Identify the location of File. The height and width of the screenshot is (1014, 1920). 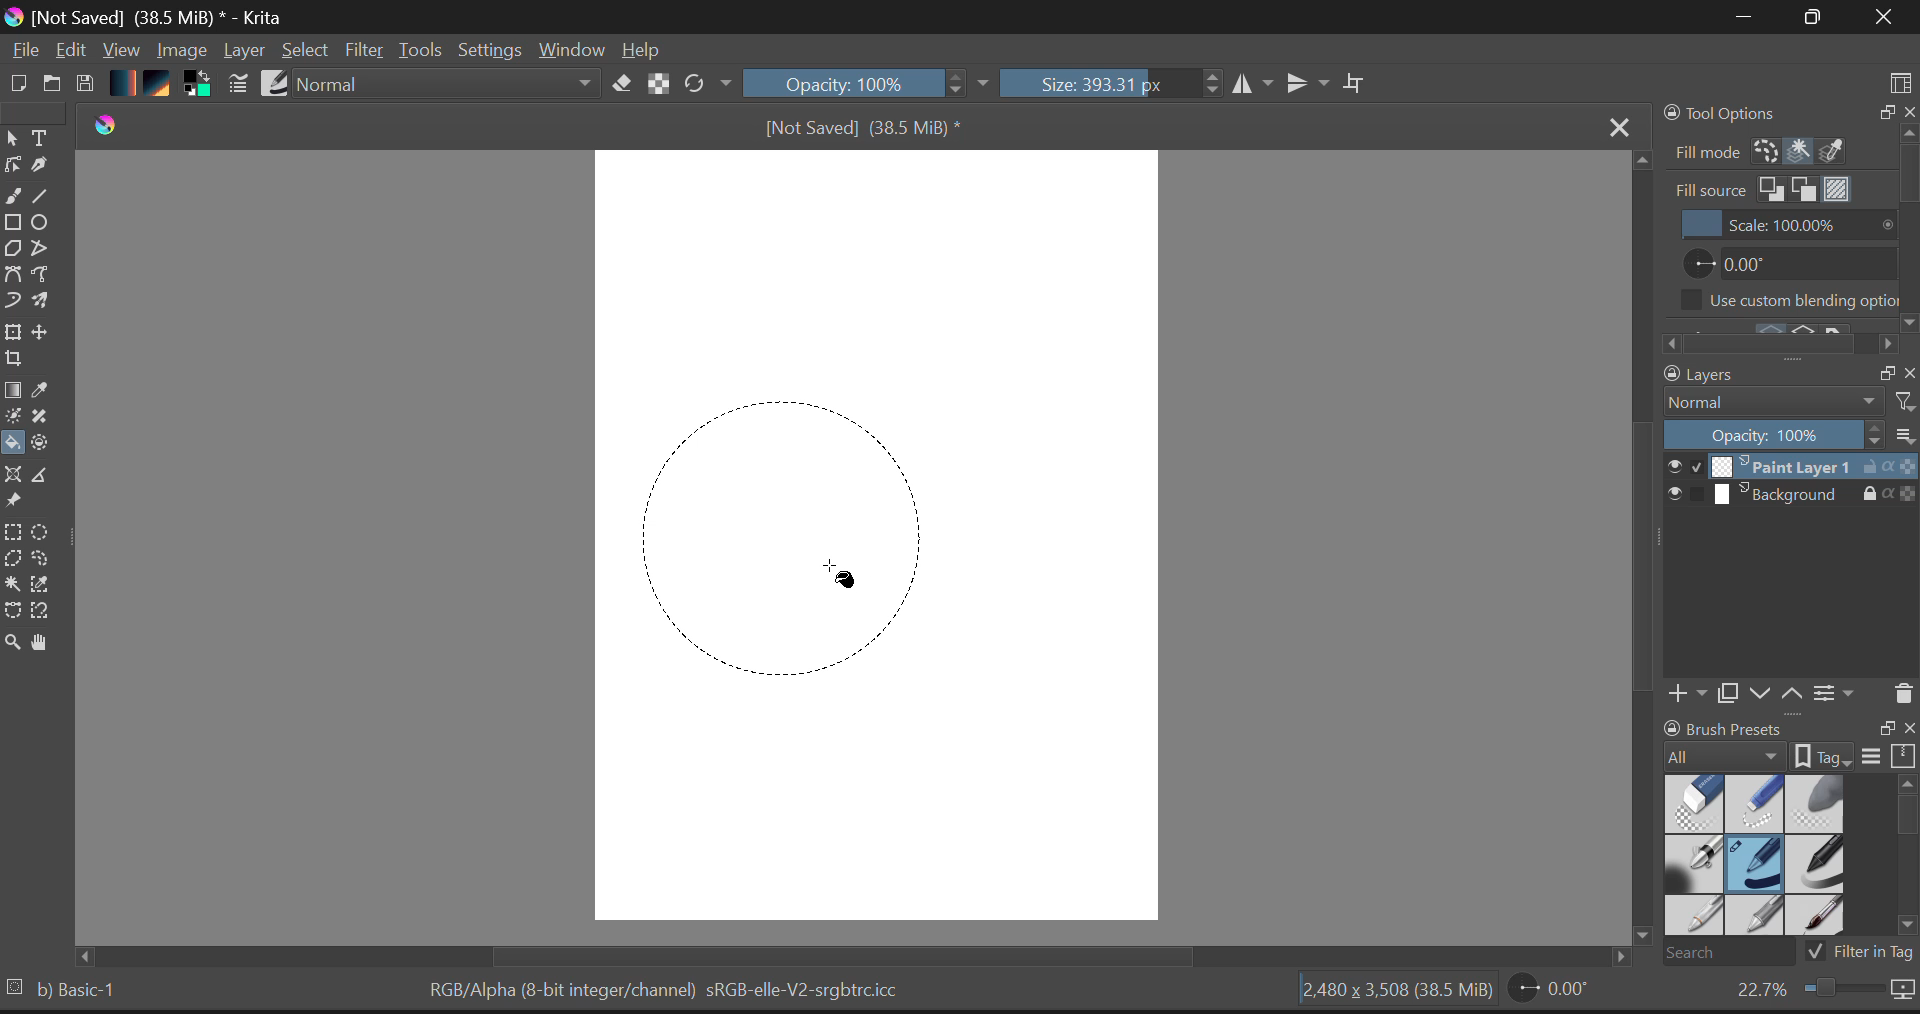
(24, 53).